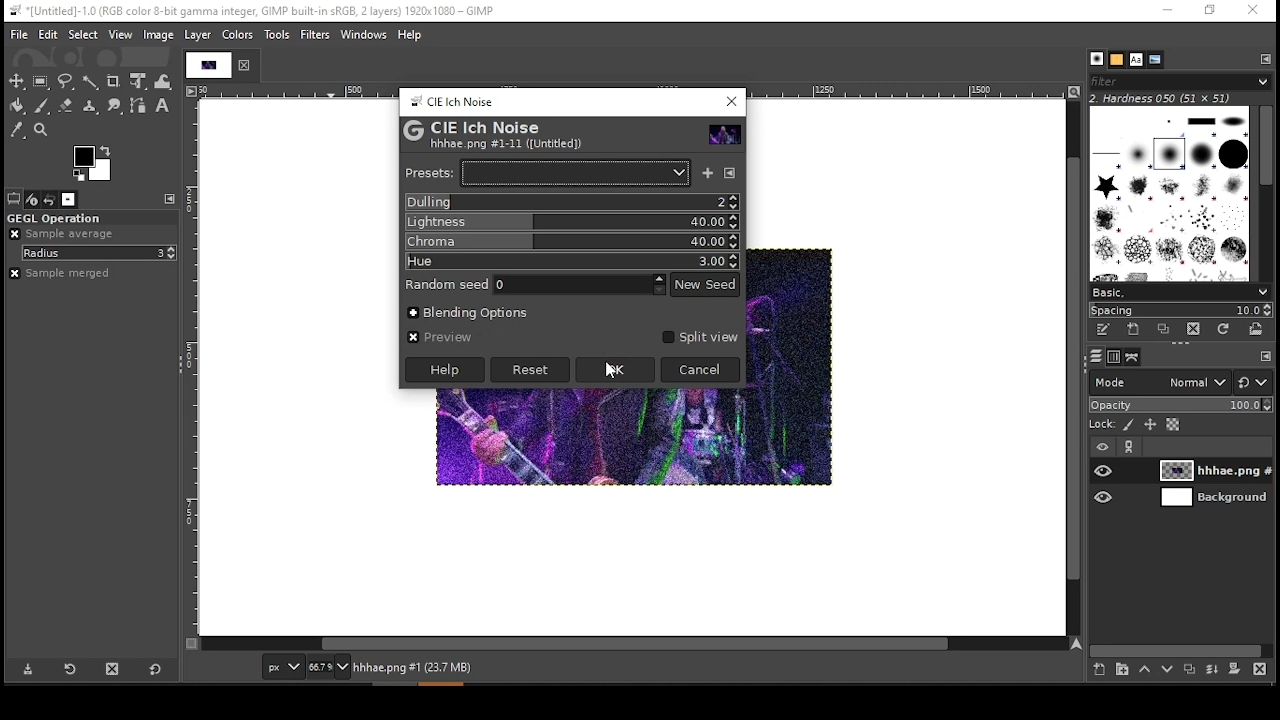  Describe the element at coordinates (1097, 672) in the screenshot. I see `new layer` at that location.